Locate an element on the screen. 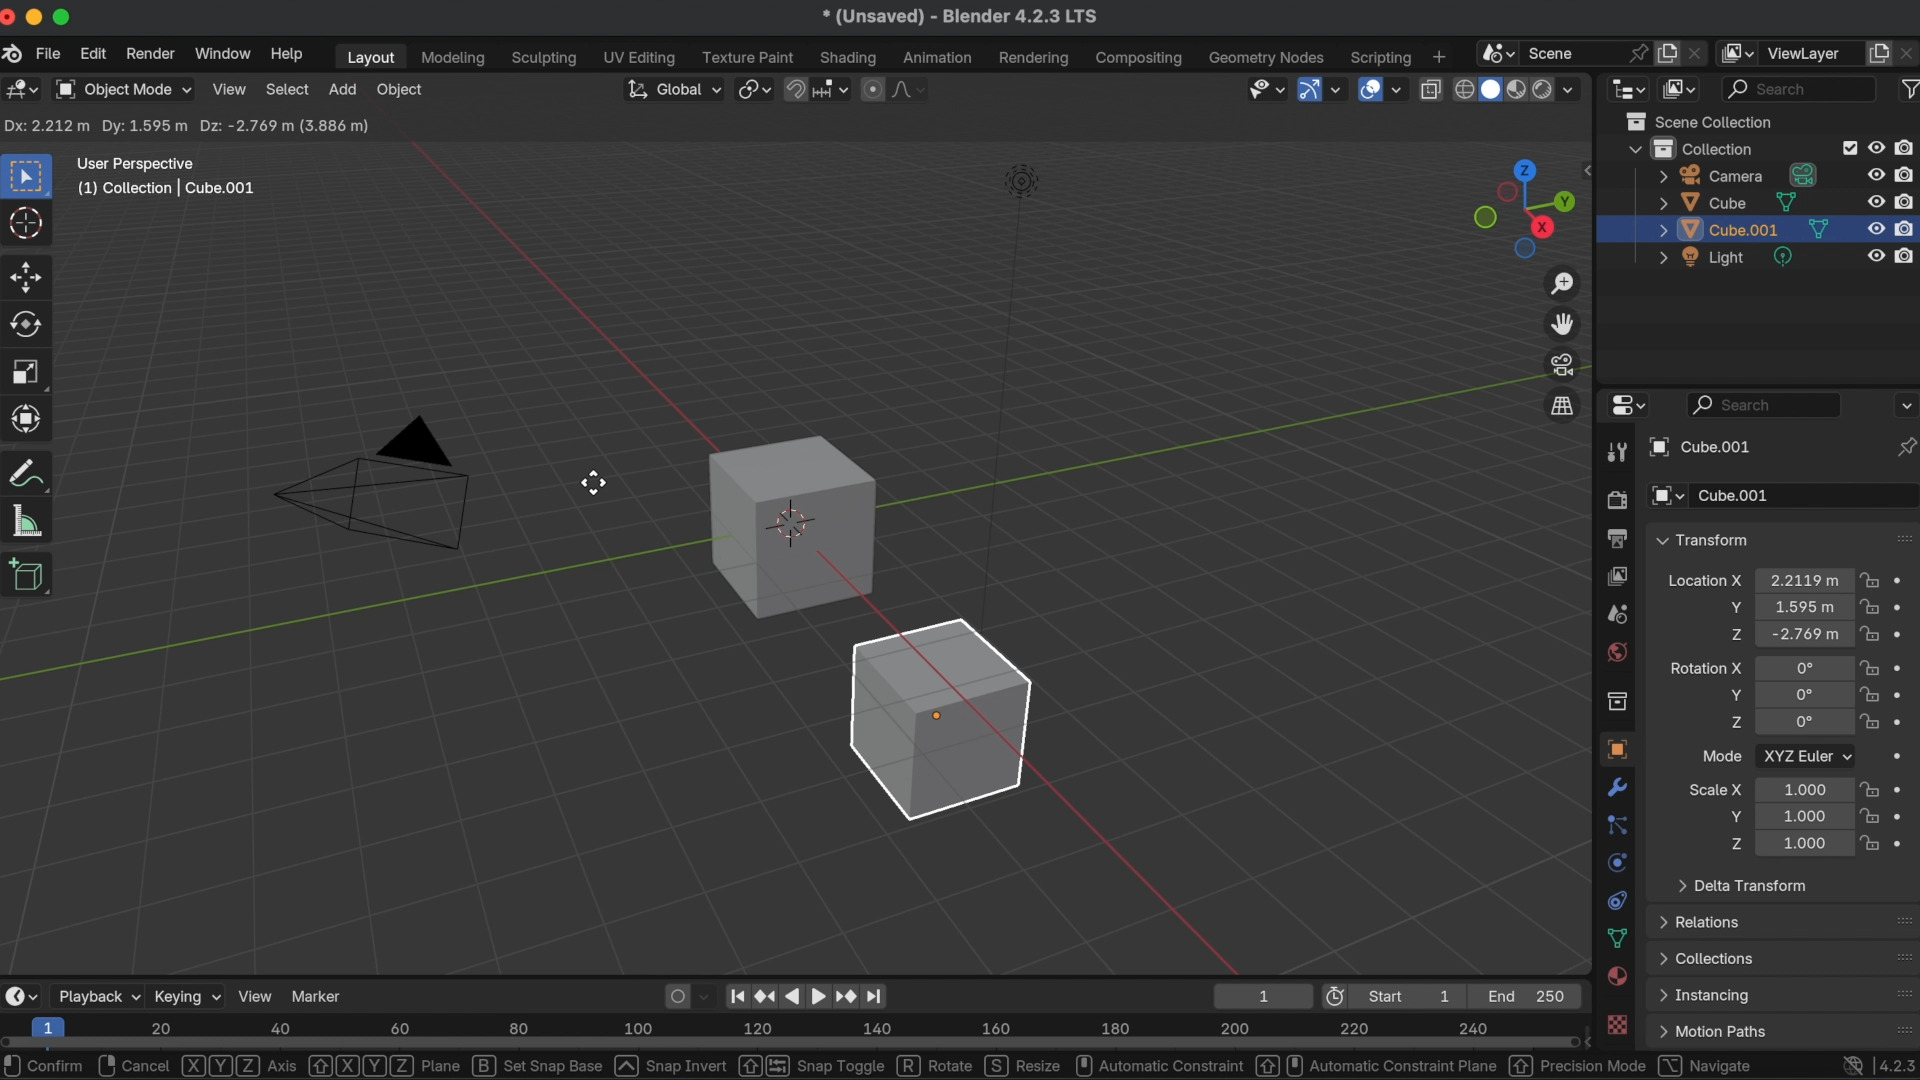 Image resolution: width=1920 pixels, height=1080 pixels. viewport shading material preview mode is located at coordinates (1514, 91).